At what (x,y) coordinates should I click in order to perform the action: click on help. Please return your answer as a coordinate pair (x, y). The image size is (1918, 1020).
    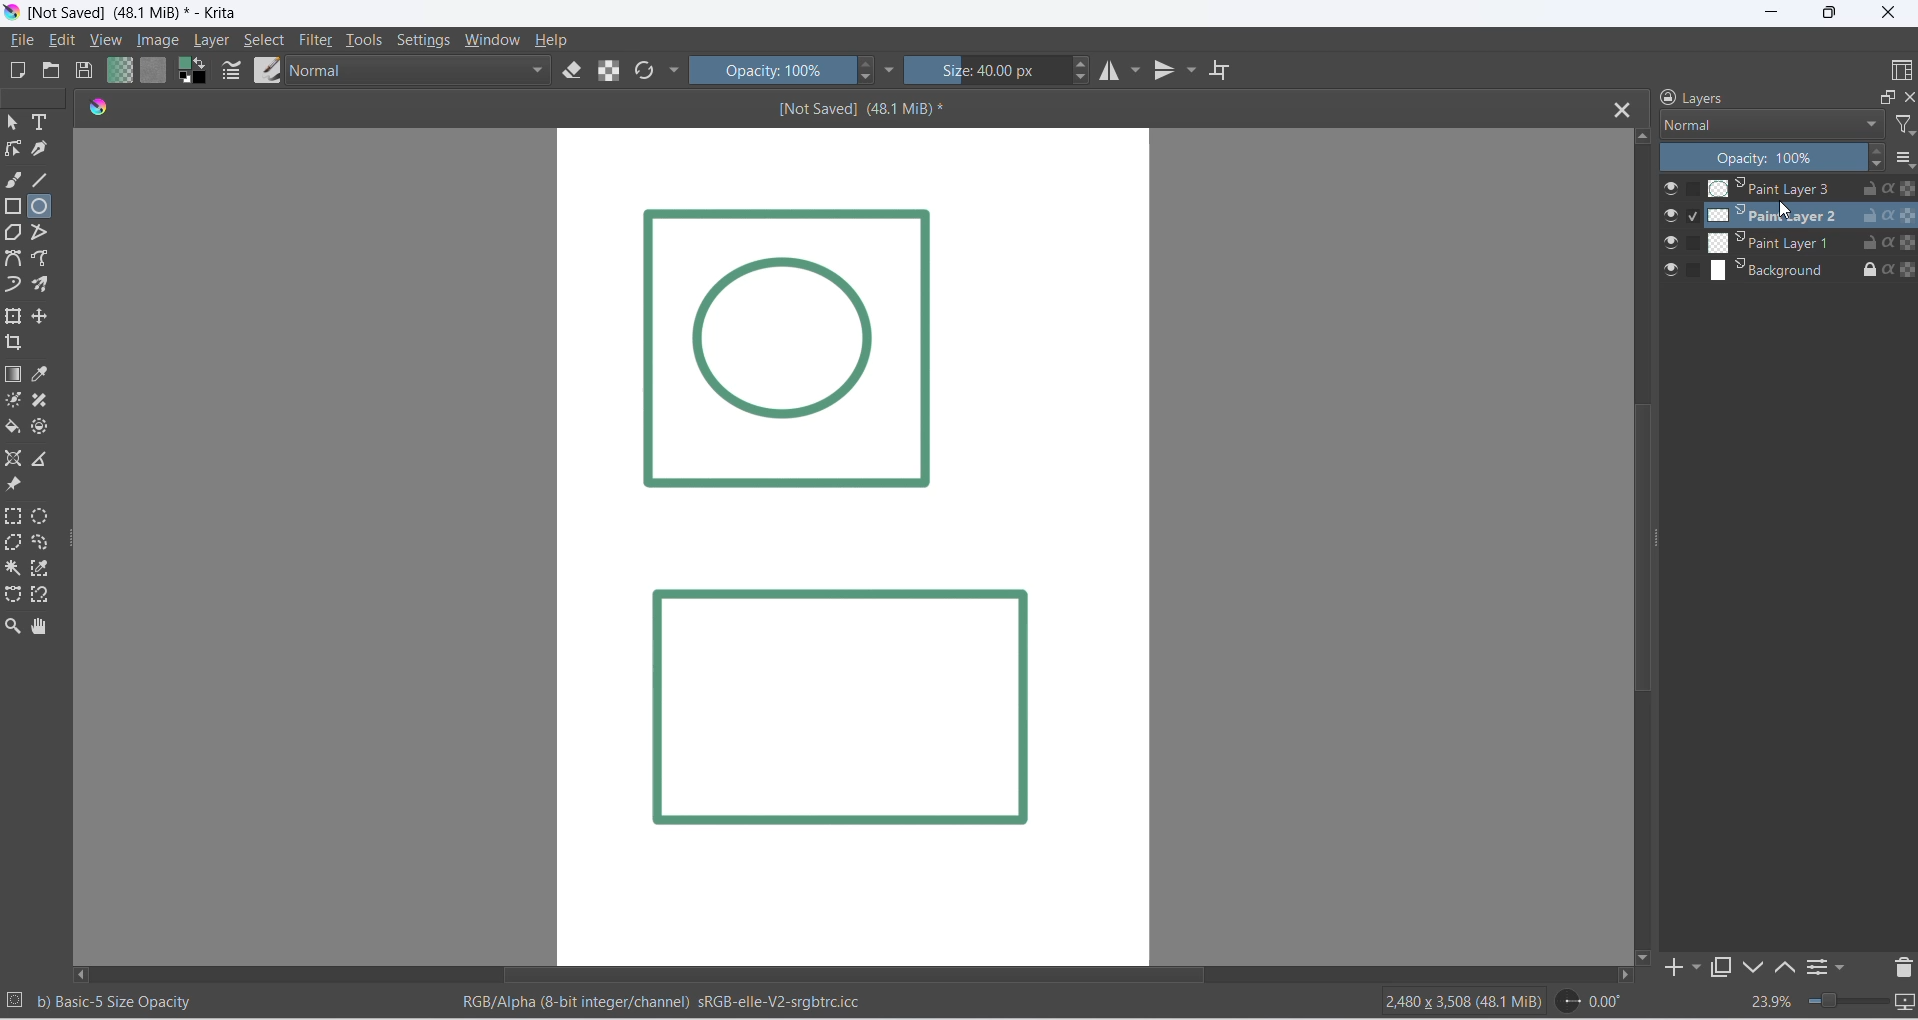
    Looking at the image, I should click on (551, 42).